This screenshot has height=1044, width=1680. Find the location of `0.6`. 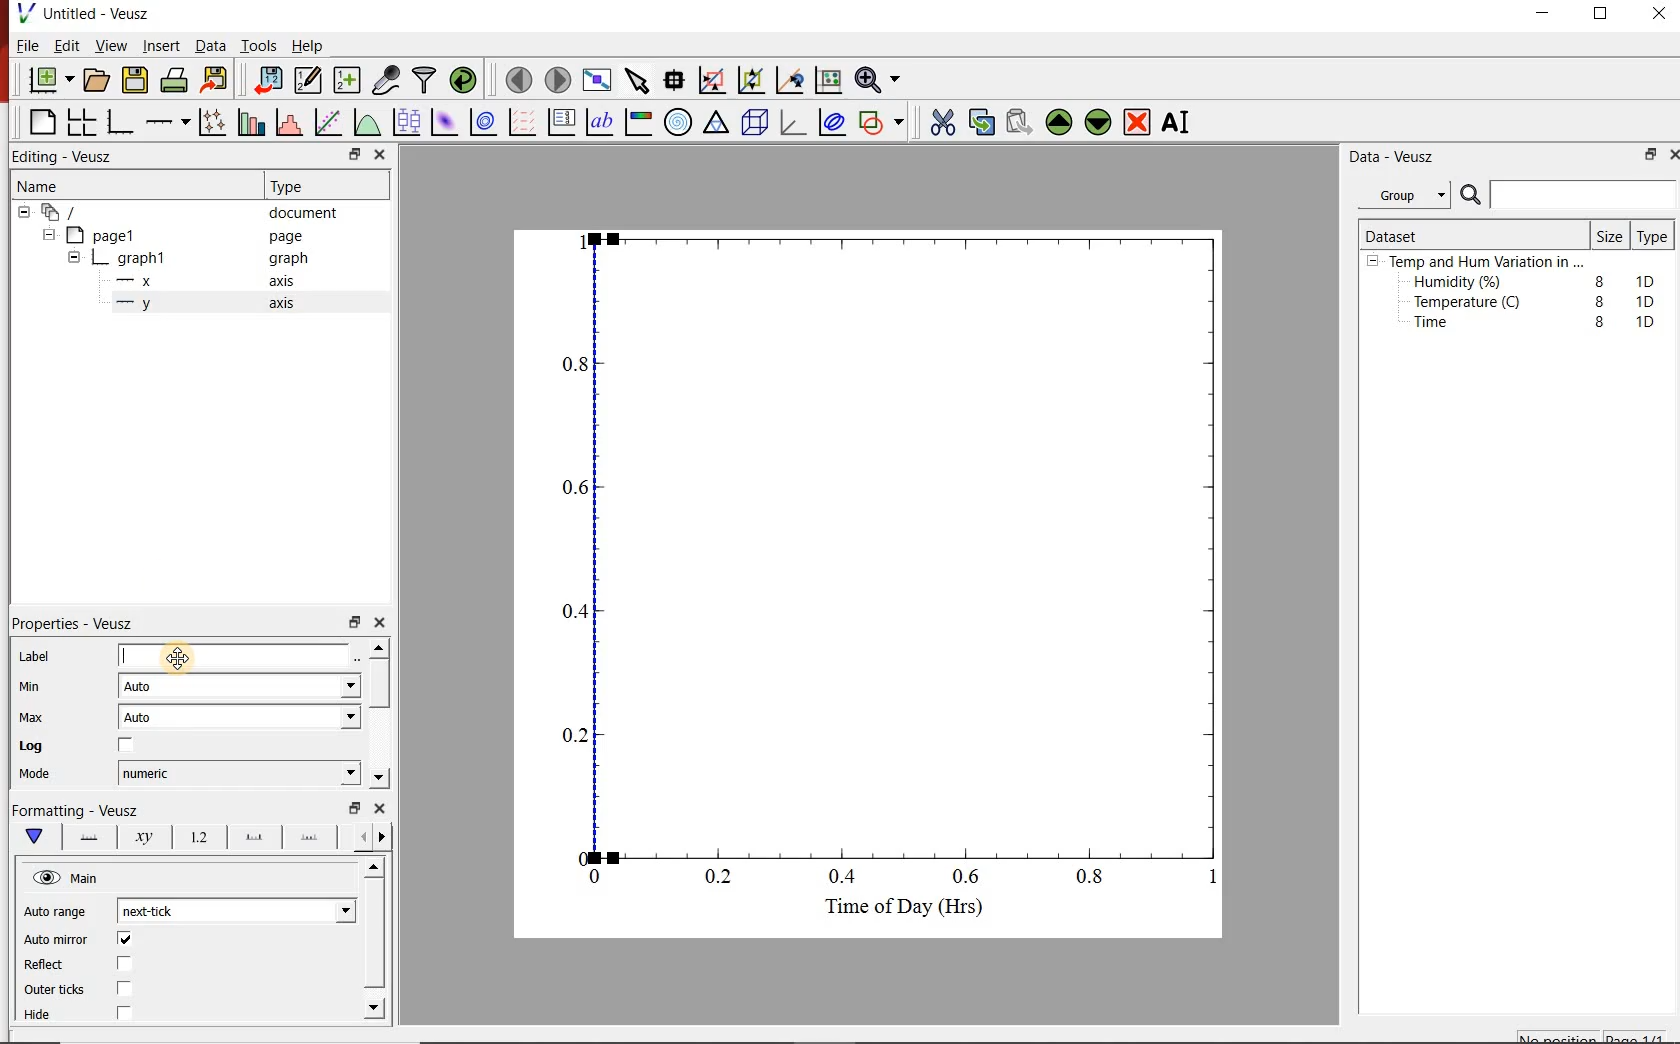

0.6 is located at coordinates (967, 876).